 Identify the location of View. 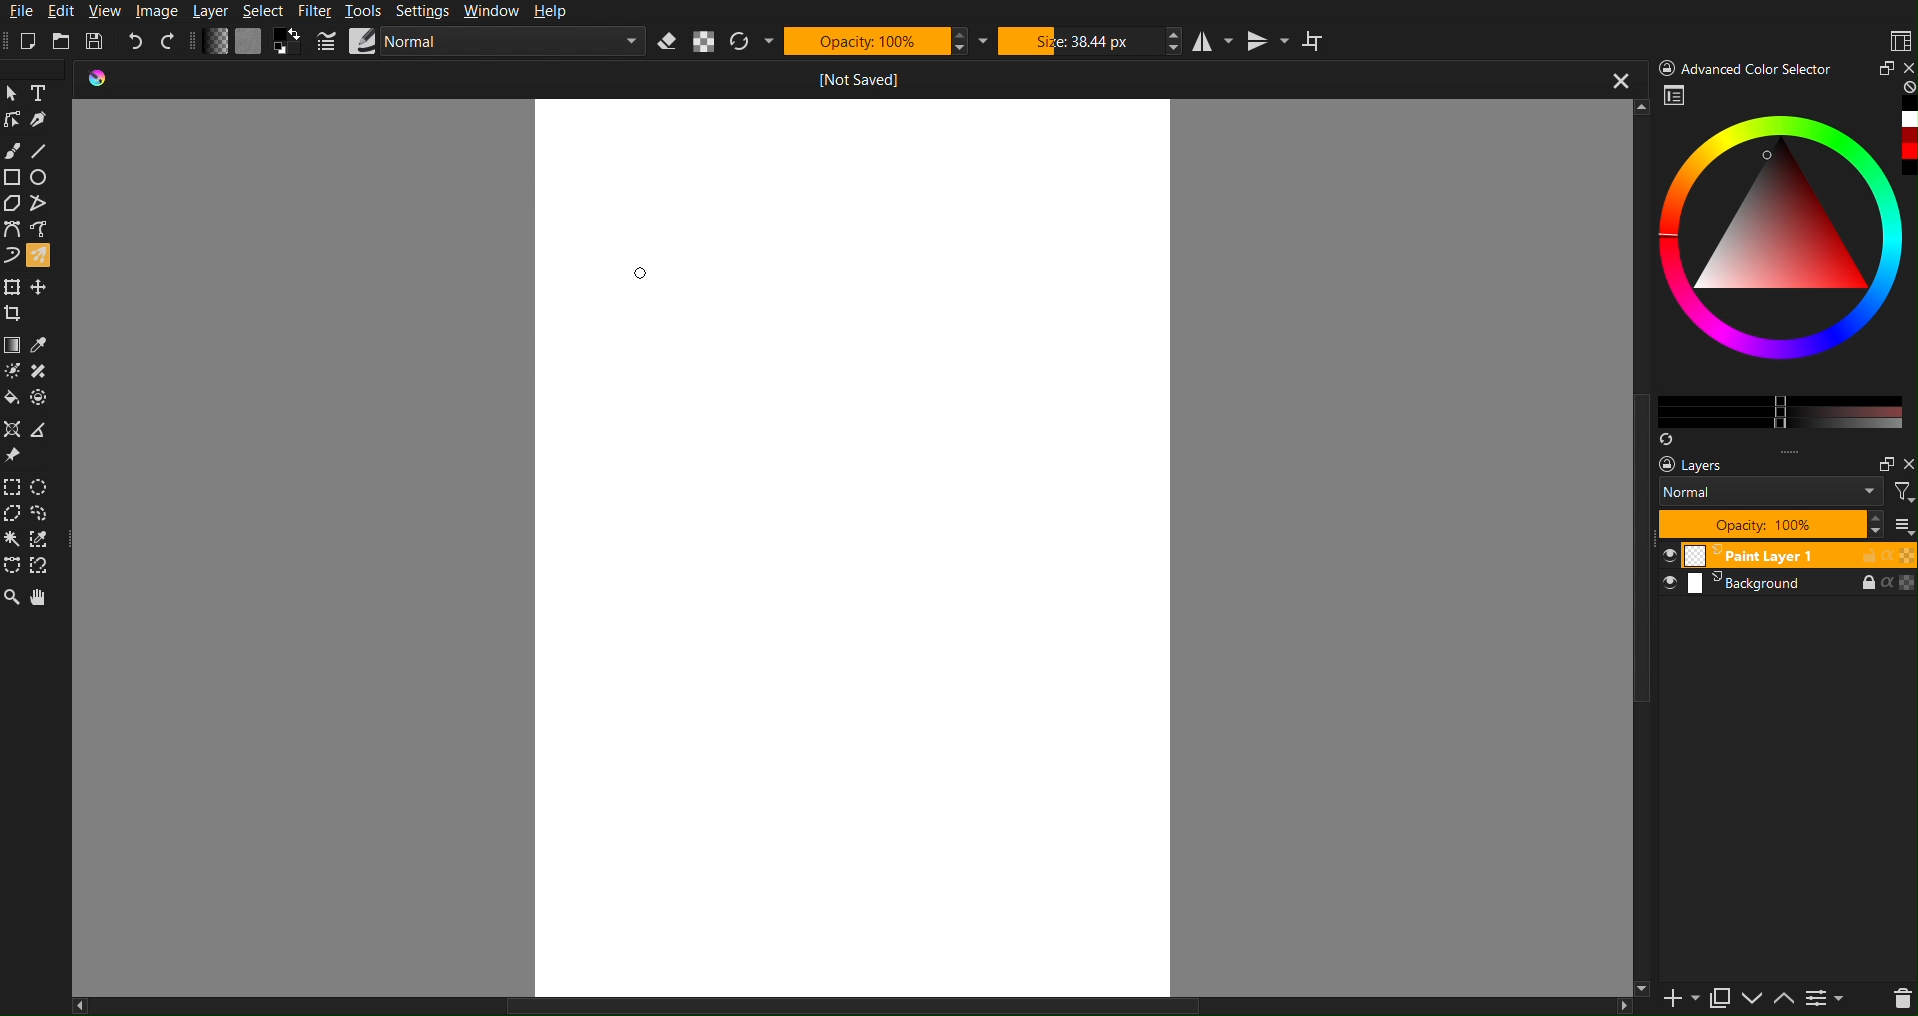
(107, 12).